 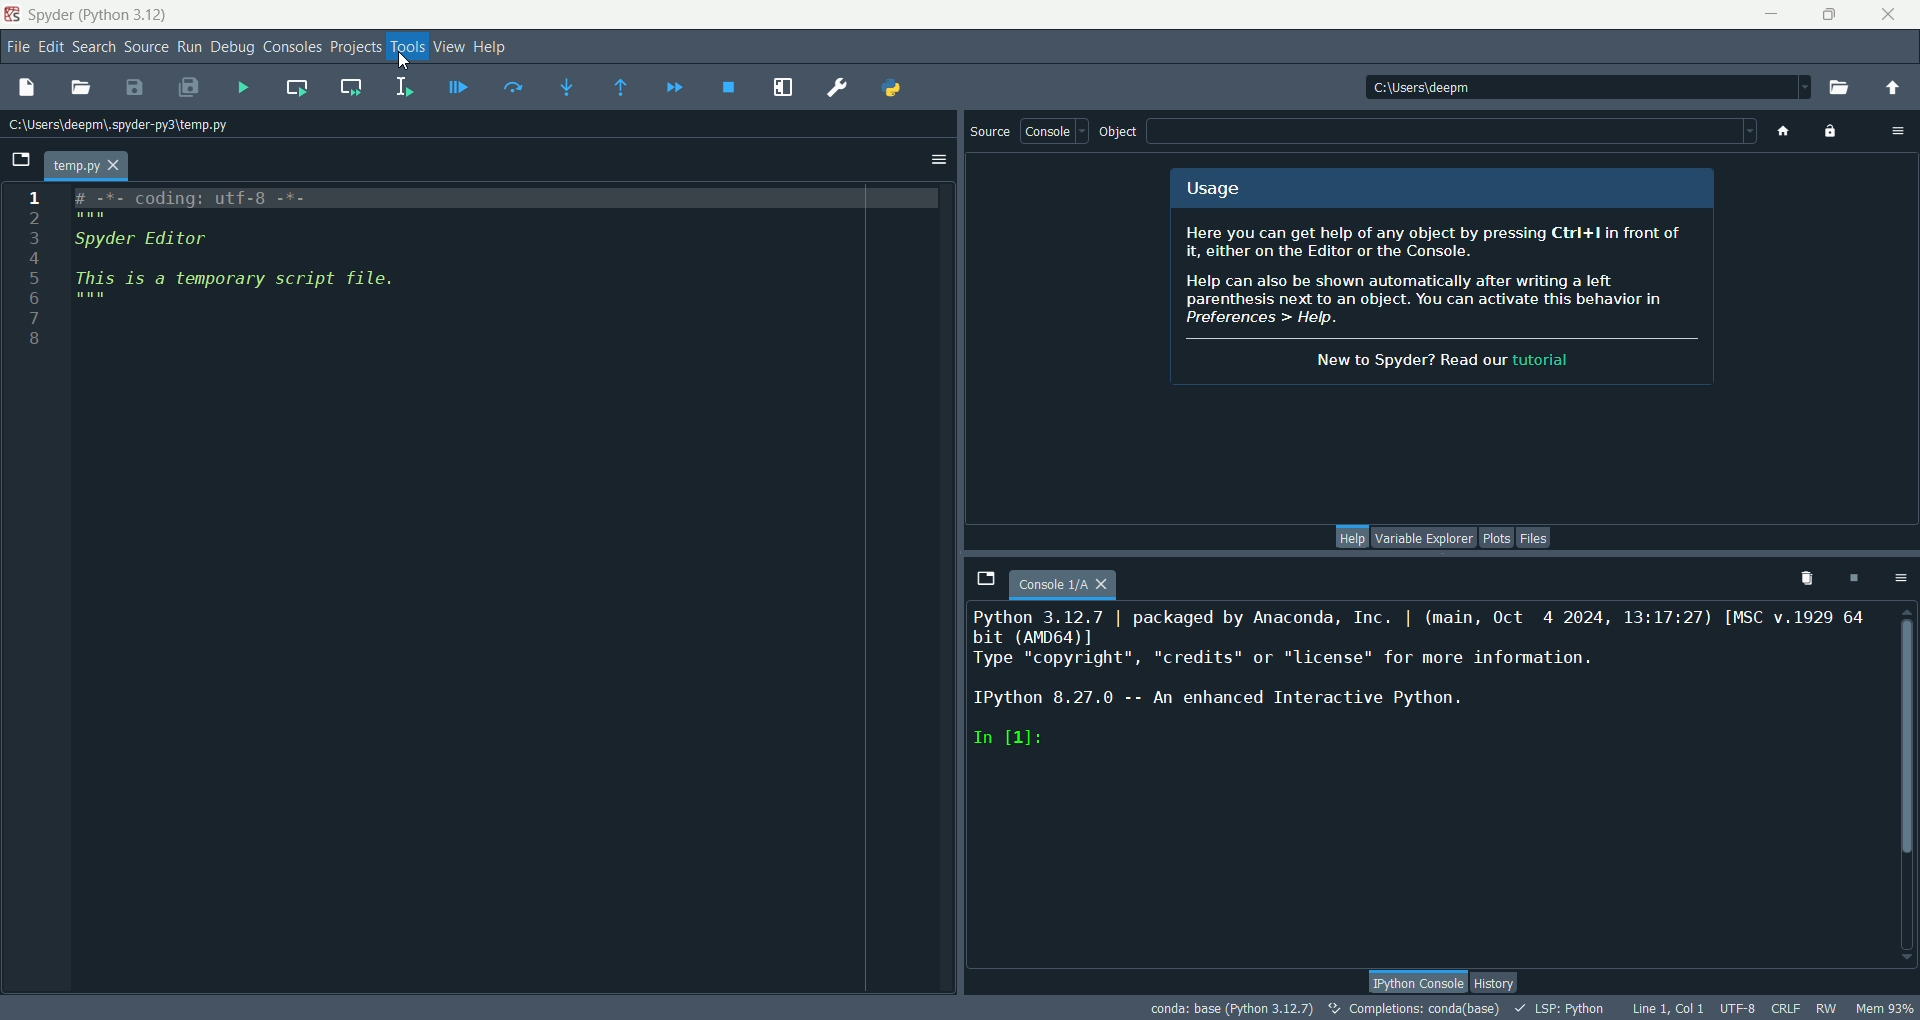 What do you see at coordinates (144, 48) in the screenshot?
I see `source` at bounding box center [144, 48].